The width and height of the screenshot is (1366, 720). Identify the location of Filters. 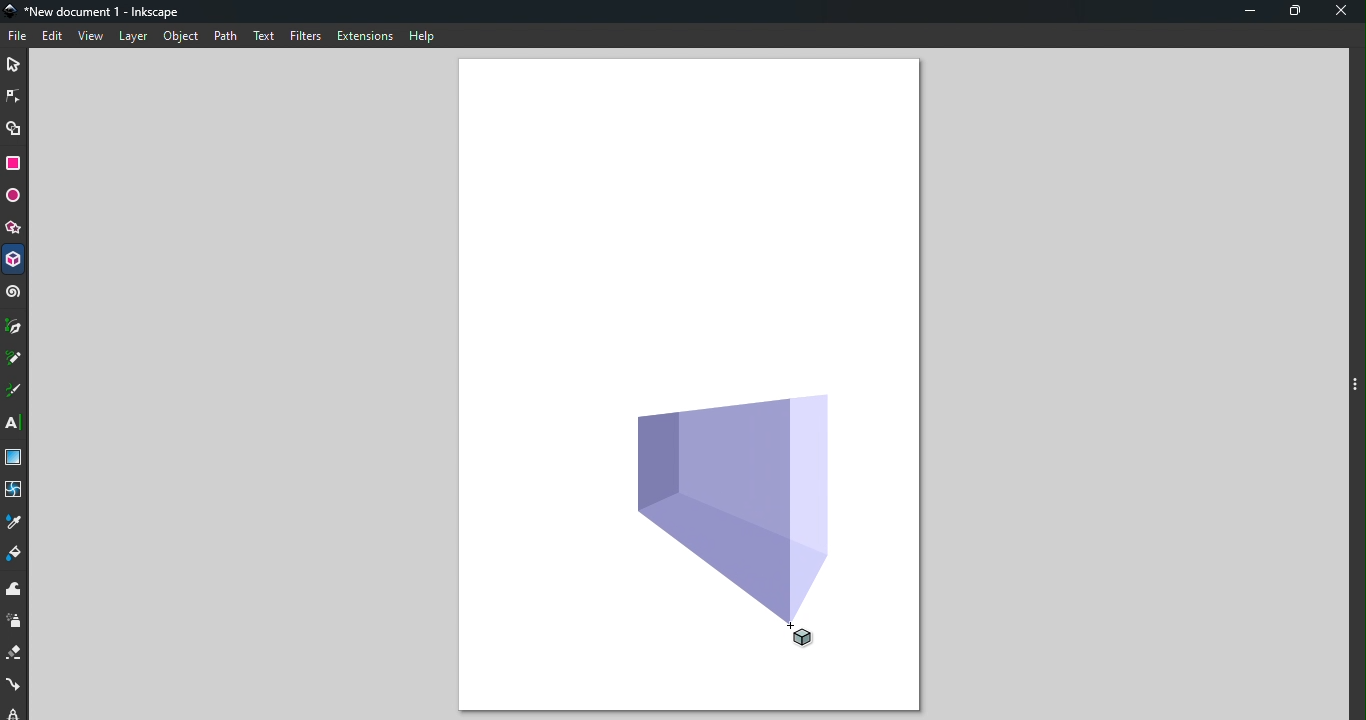
(307, 35).